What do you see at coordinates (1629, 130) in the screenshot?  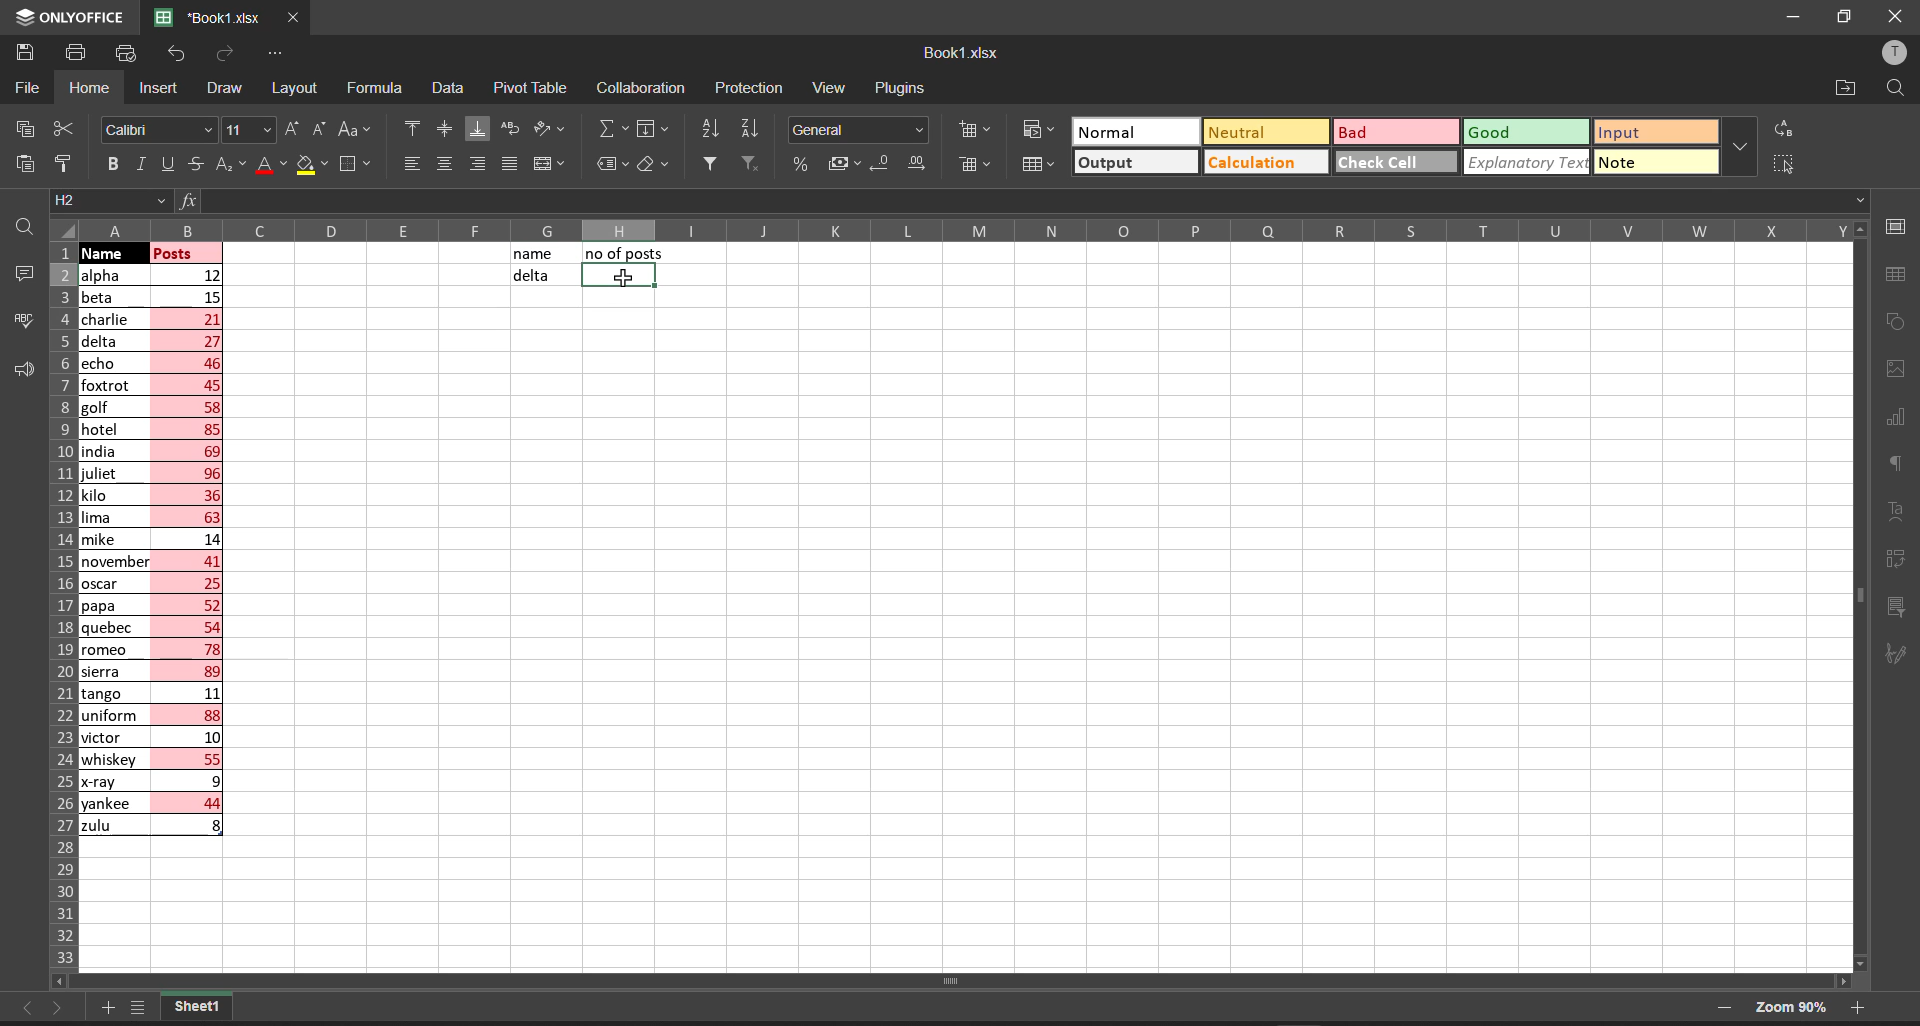 I see `input` at bounding box center [1629, 130].